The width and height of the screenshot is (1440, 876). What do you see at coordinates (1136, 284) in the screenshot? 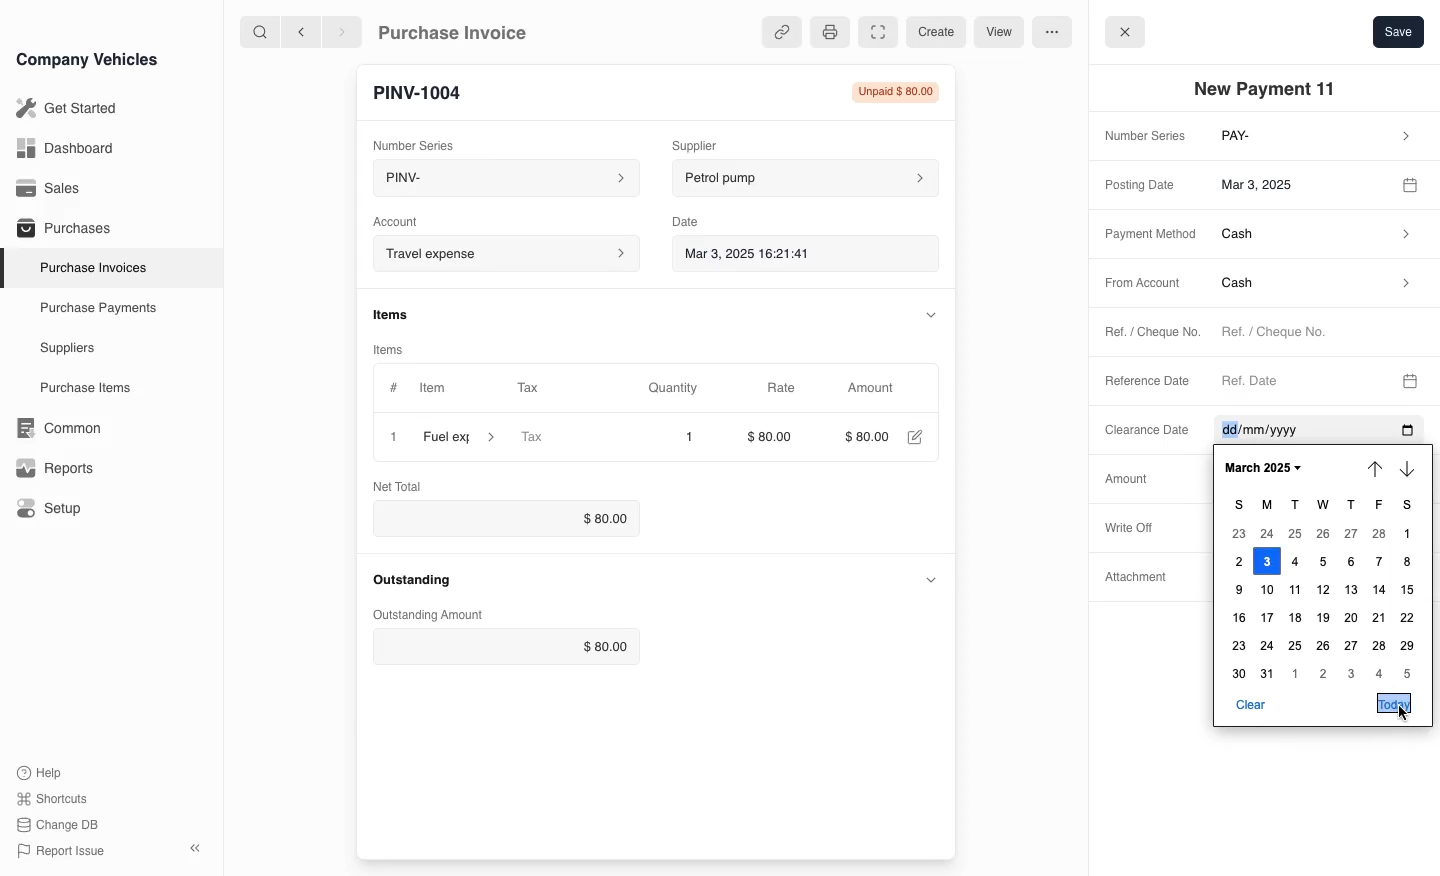
I see `From Account` at bounding box center [1136, 284].